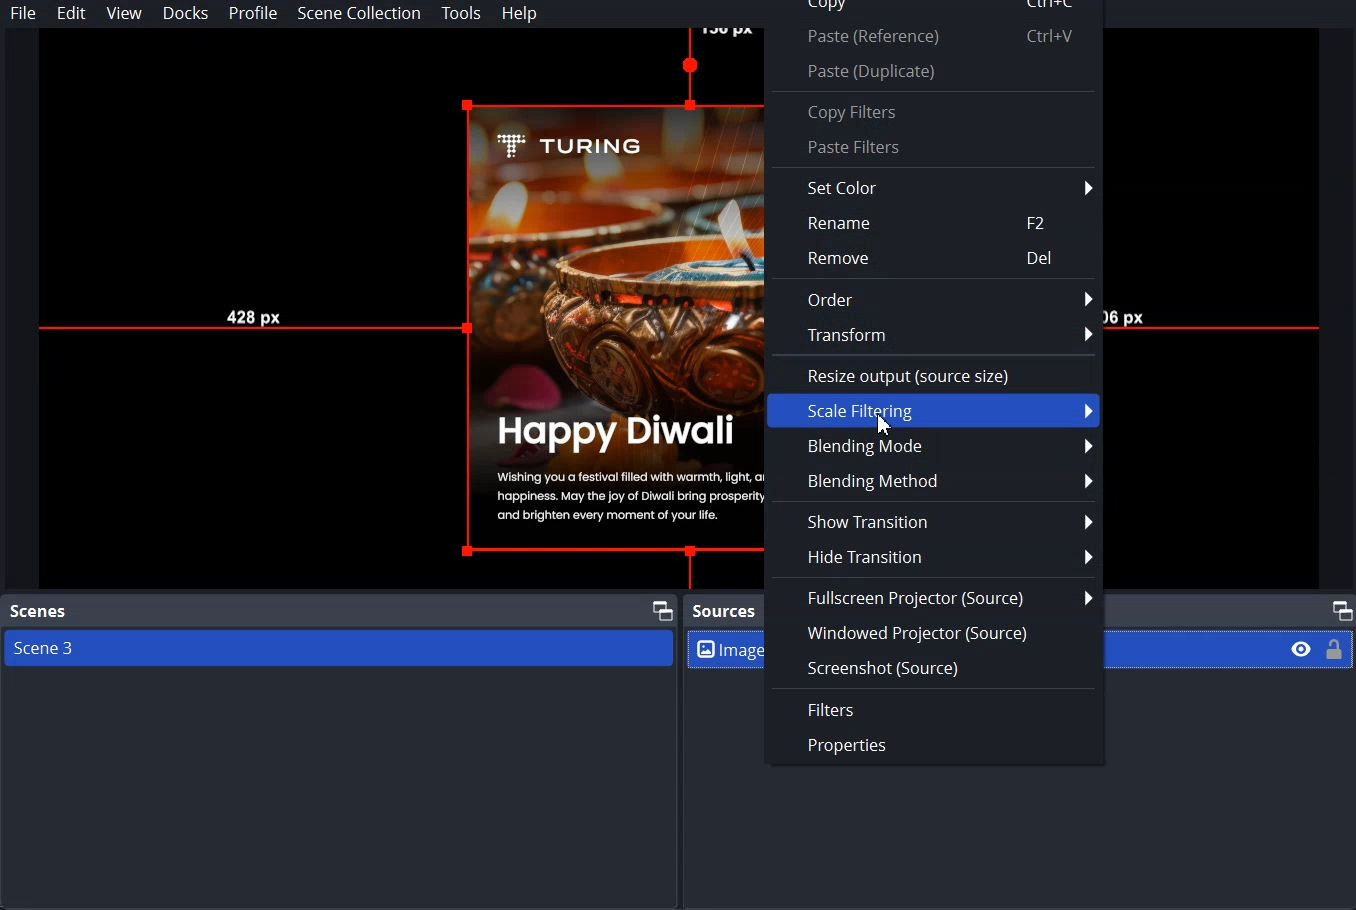 The image size is (1356, 910). I want to click on Blending mode, so click(934, 445).